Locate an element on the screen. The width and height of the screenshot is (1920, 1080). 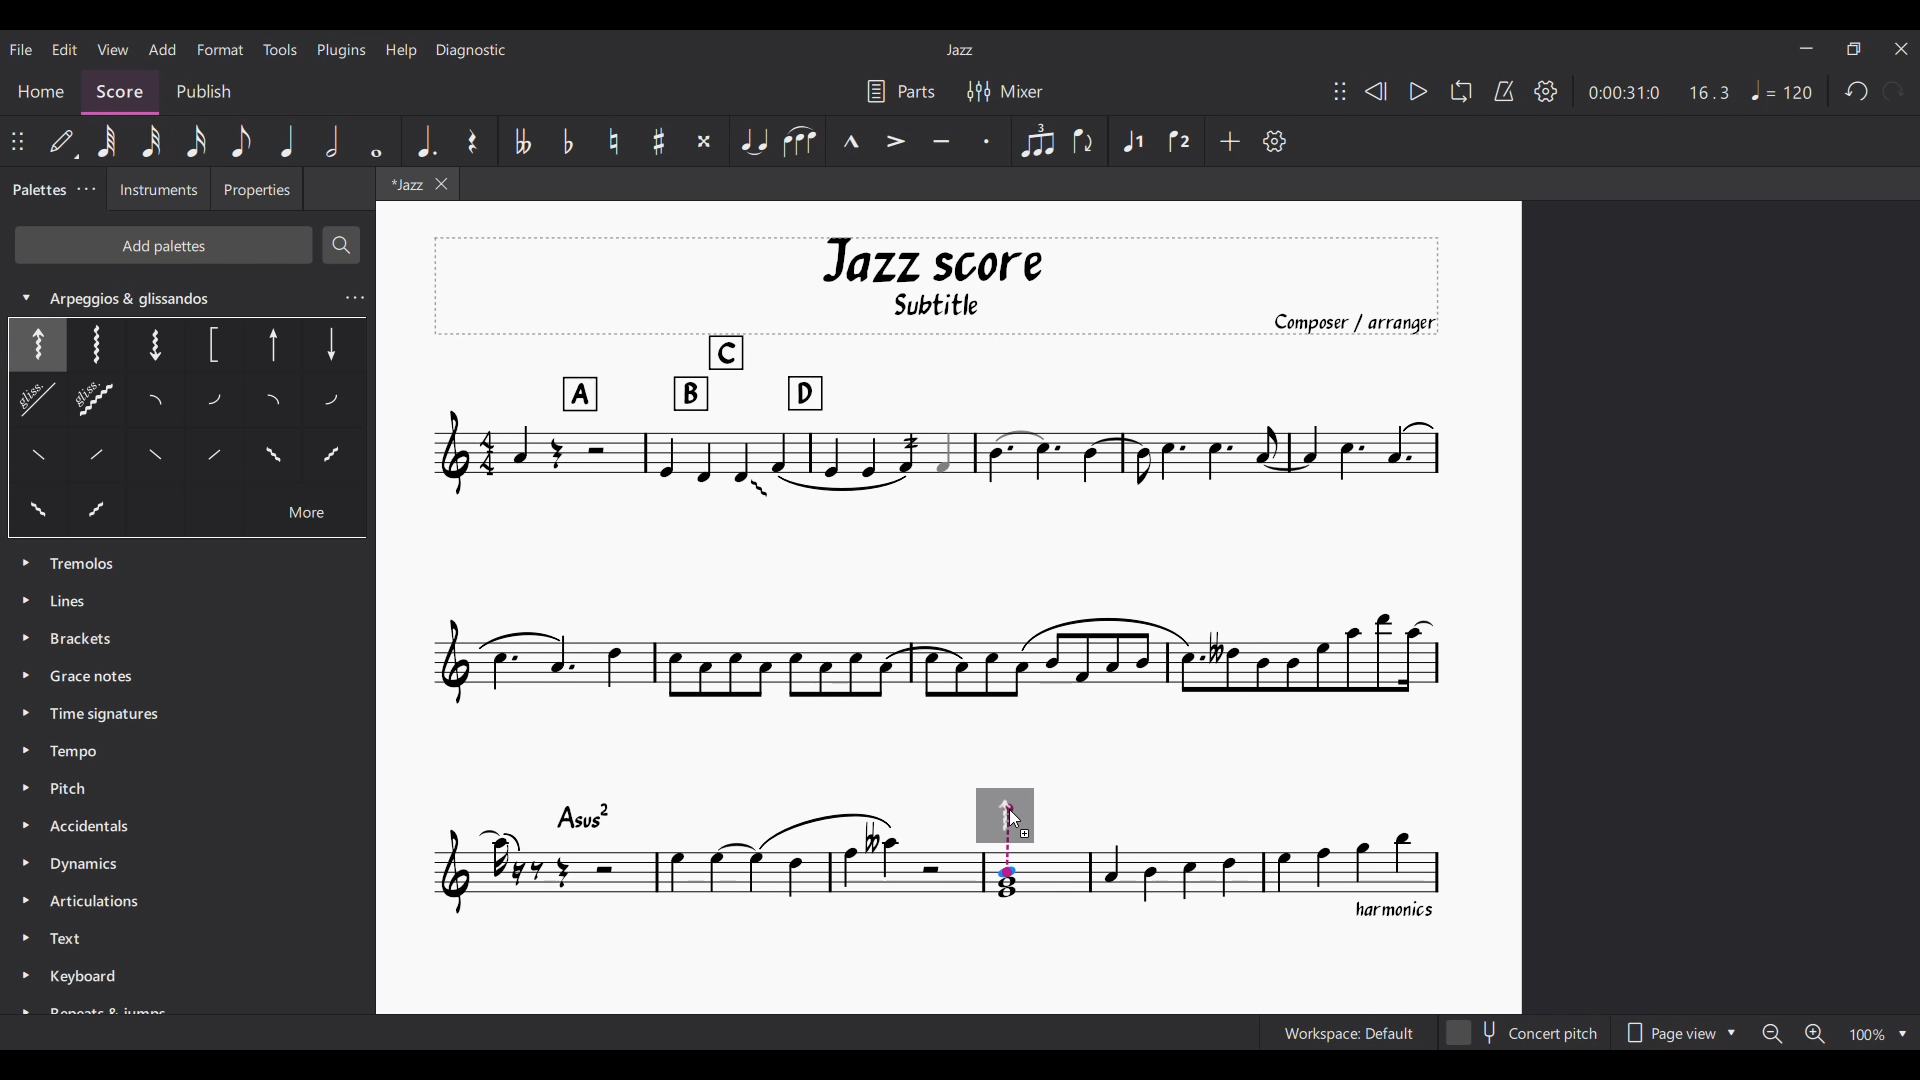
Toggle double flat is located at coordinates (521, 142).